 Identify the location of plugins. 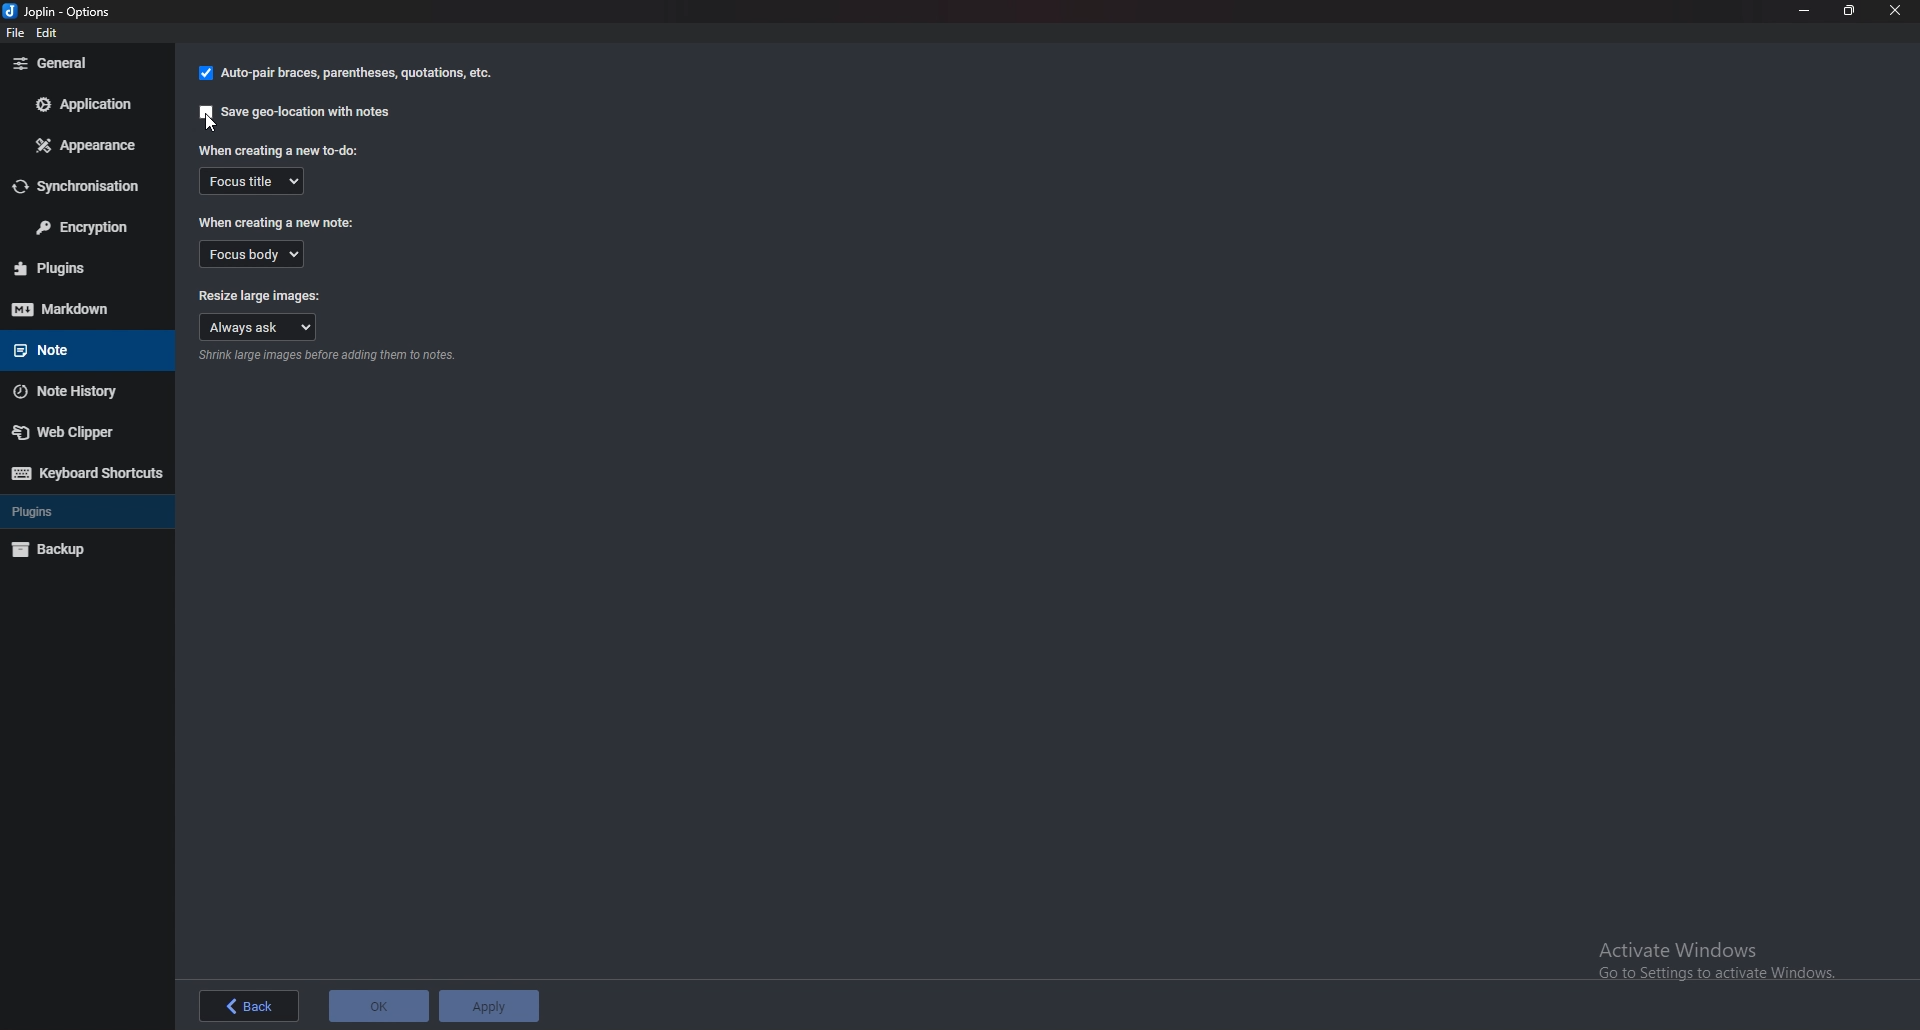
(85, 267).